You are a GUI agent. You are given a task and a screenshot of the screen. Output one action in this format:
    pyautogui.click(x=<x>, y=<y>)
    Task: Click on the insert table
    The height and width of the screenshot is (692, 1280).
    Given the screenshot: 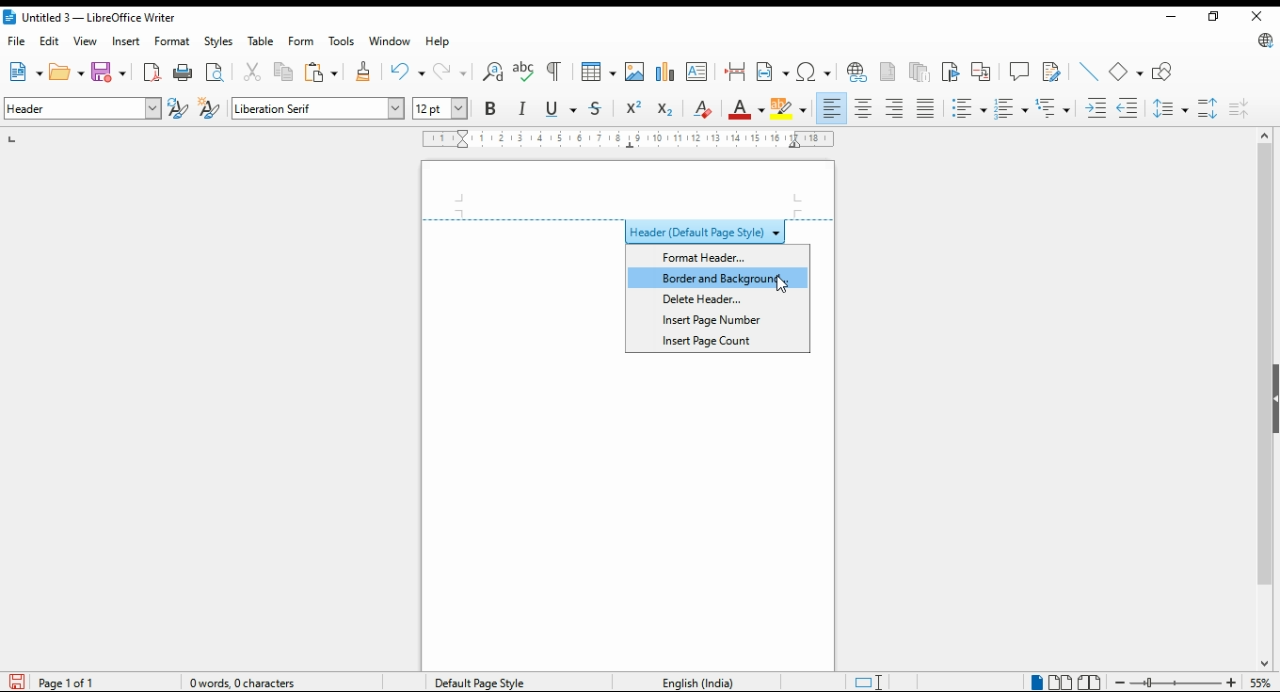 What is the action you would take?
    pyautogui.click(x=599, y=71)
    